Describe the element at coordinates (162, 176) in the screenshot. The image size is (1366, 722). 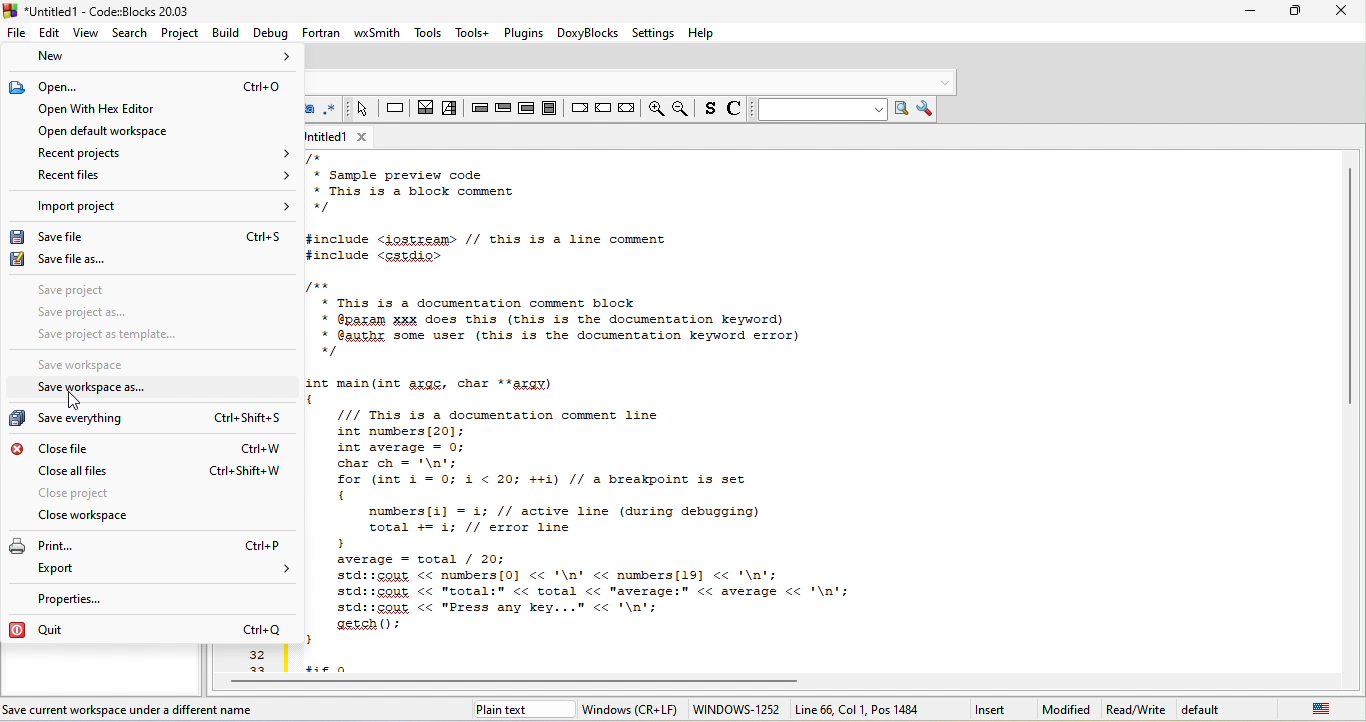
I see `recent files` at that location.